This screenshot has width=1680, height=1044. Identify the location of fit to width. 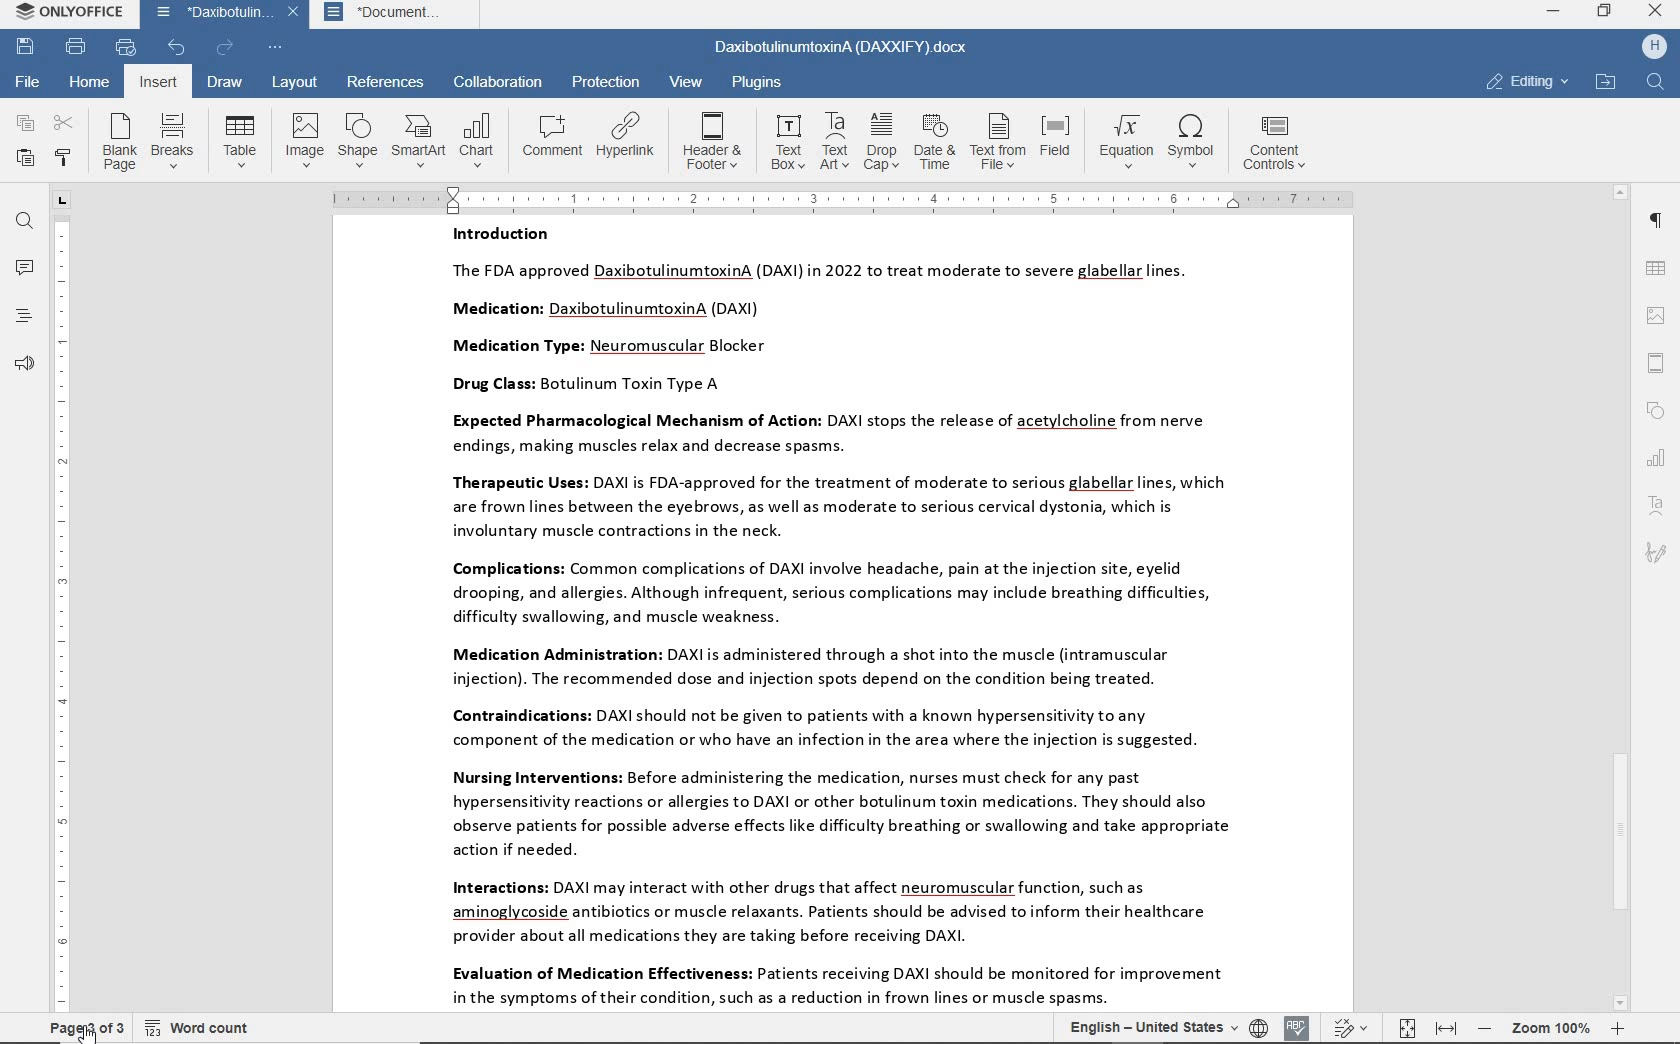
(1445, 1029).